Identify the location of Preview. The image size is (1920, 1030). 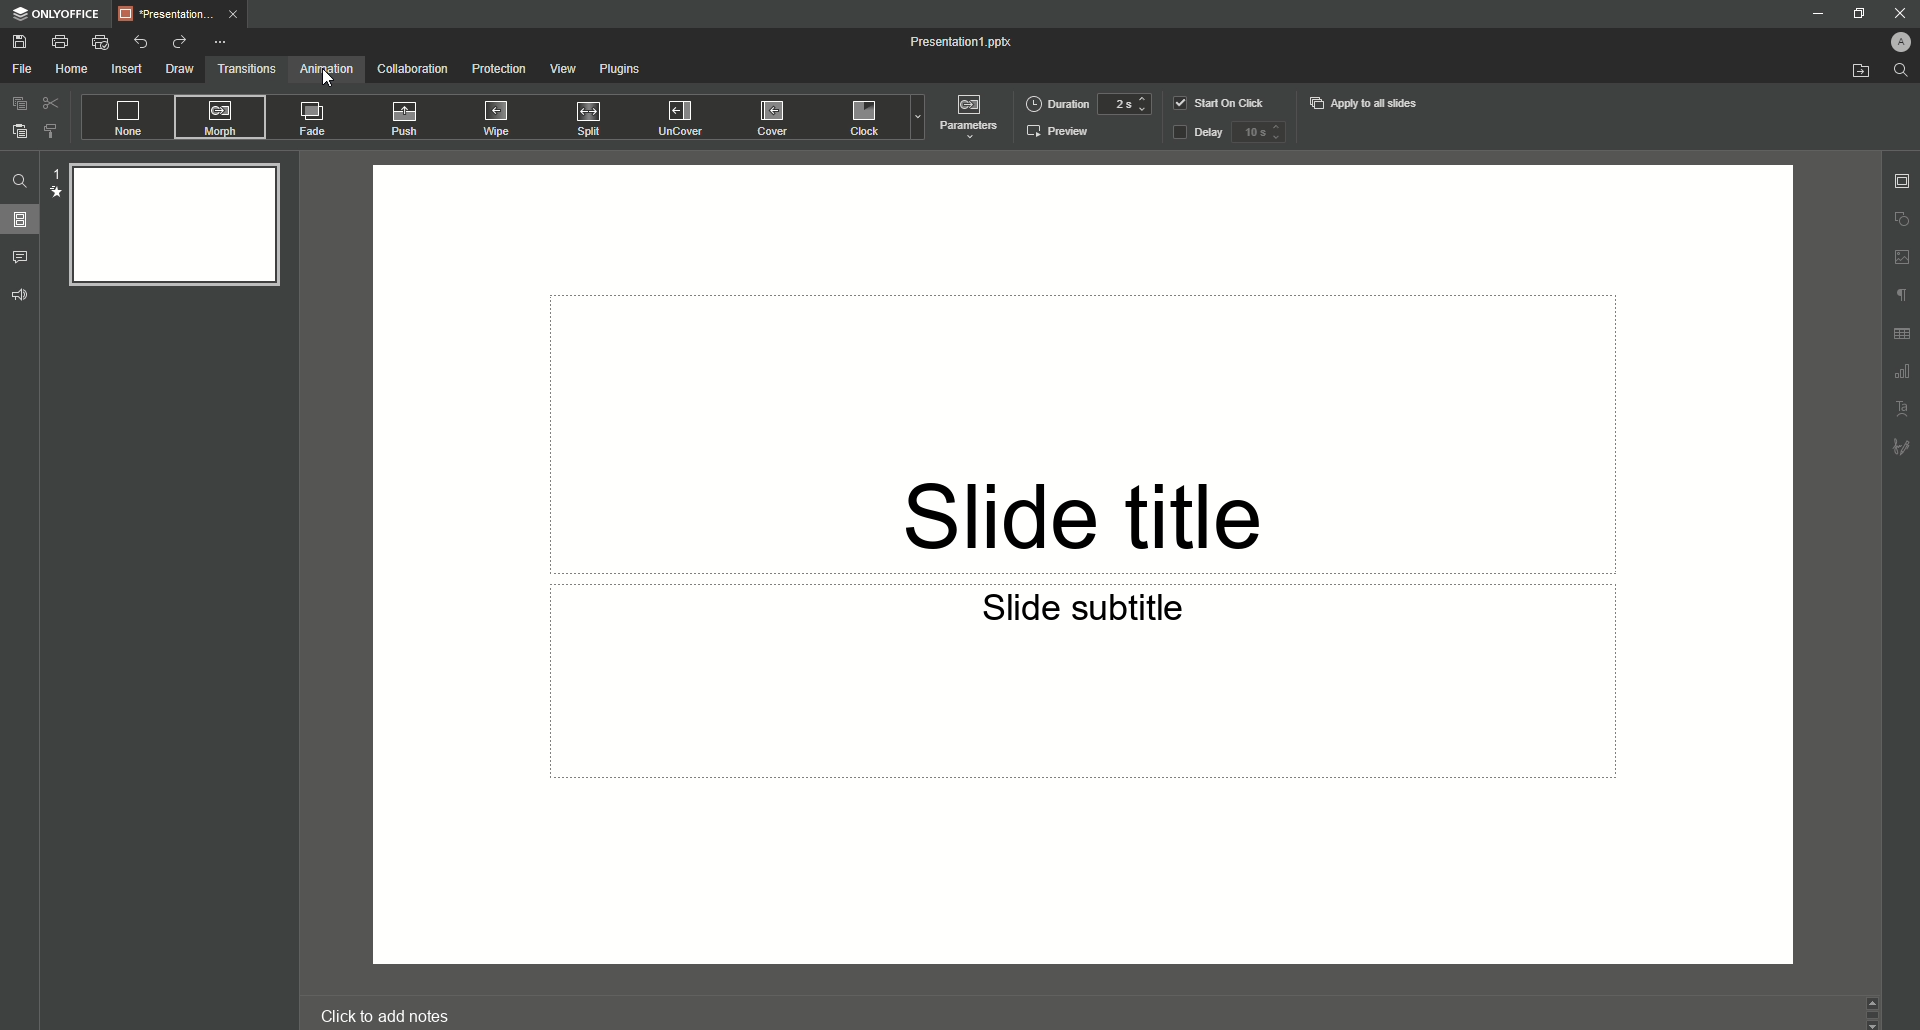
(1060, 133).